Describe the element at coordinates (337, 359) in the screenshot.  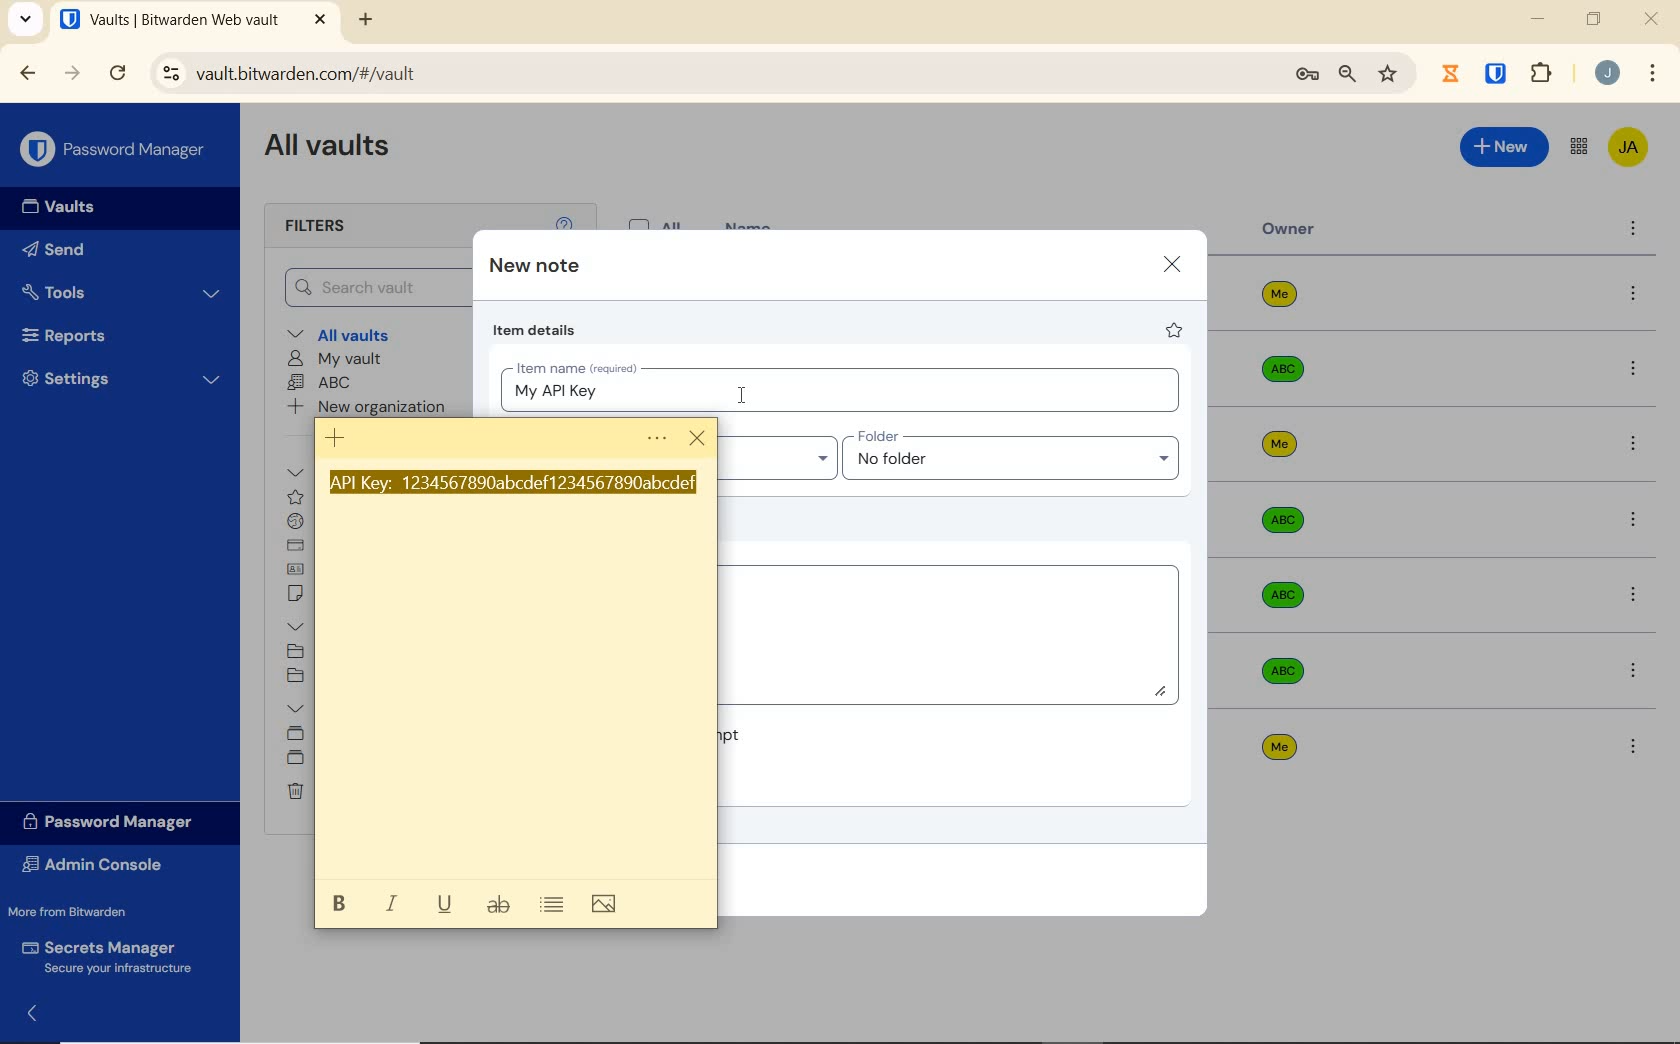
I see `My Vault` at that location.